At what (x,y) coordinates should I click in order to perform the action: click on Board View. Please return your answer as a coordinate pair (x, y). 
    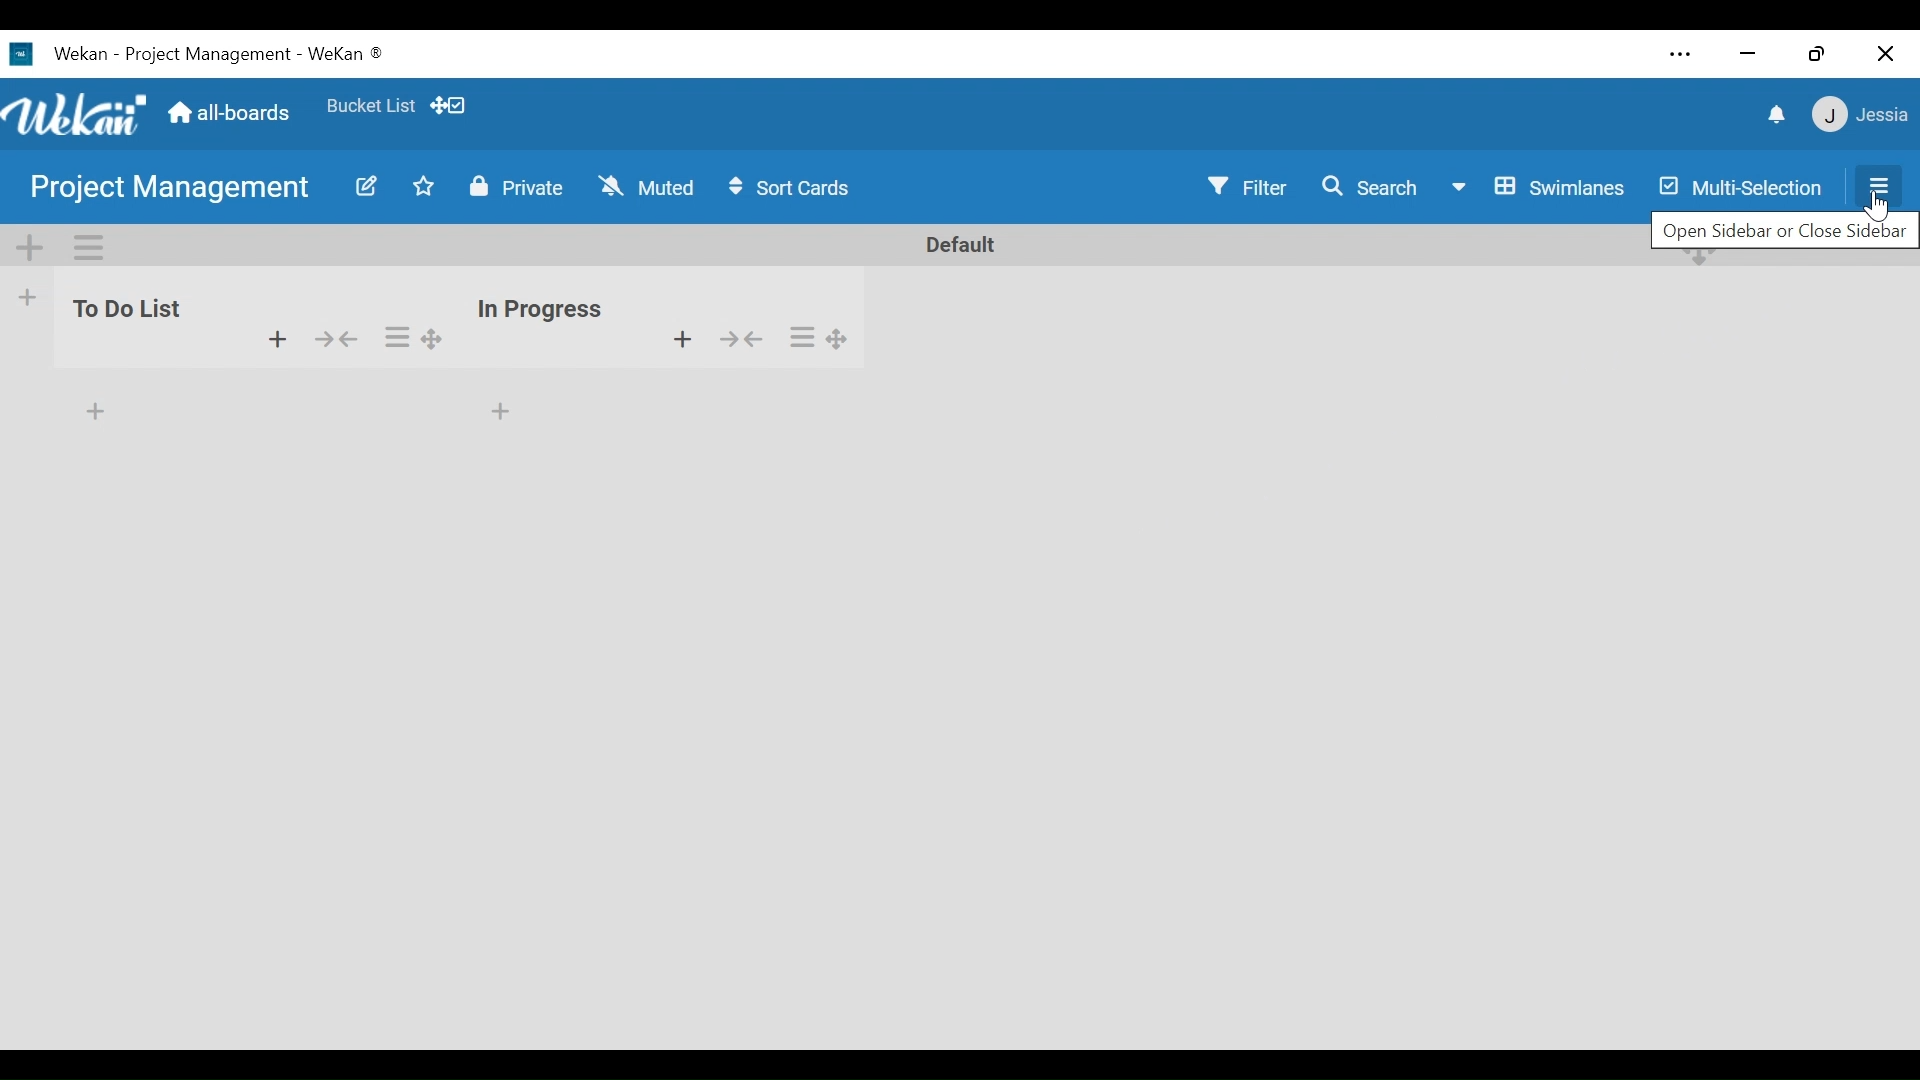
    Looking at the image, I should click on (1541, 189).